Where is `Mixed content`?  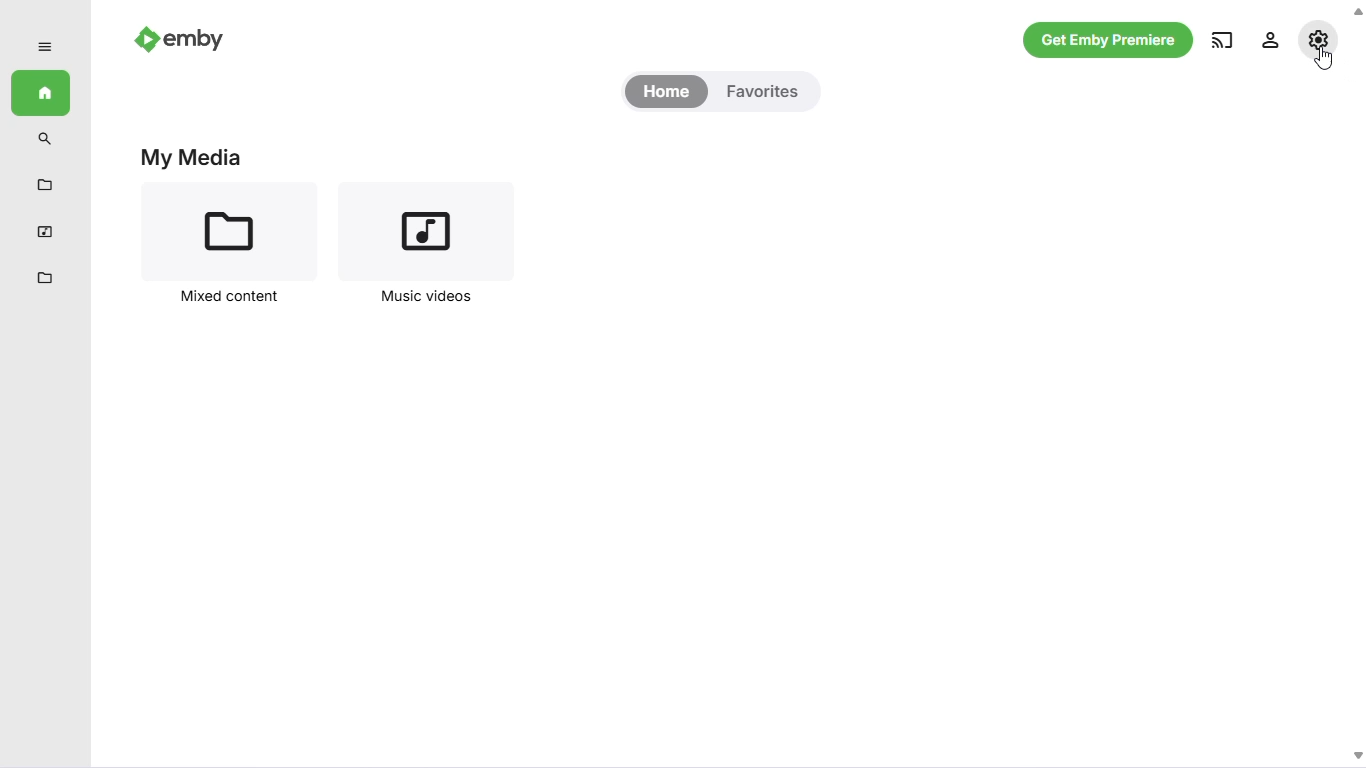
Mixed content is located at coordinates (230, 296).